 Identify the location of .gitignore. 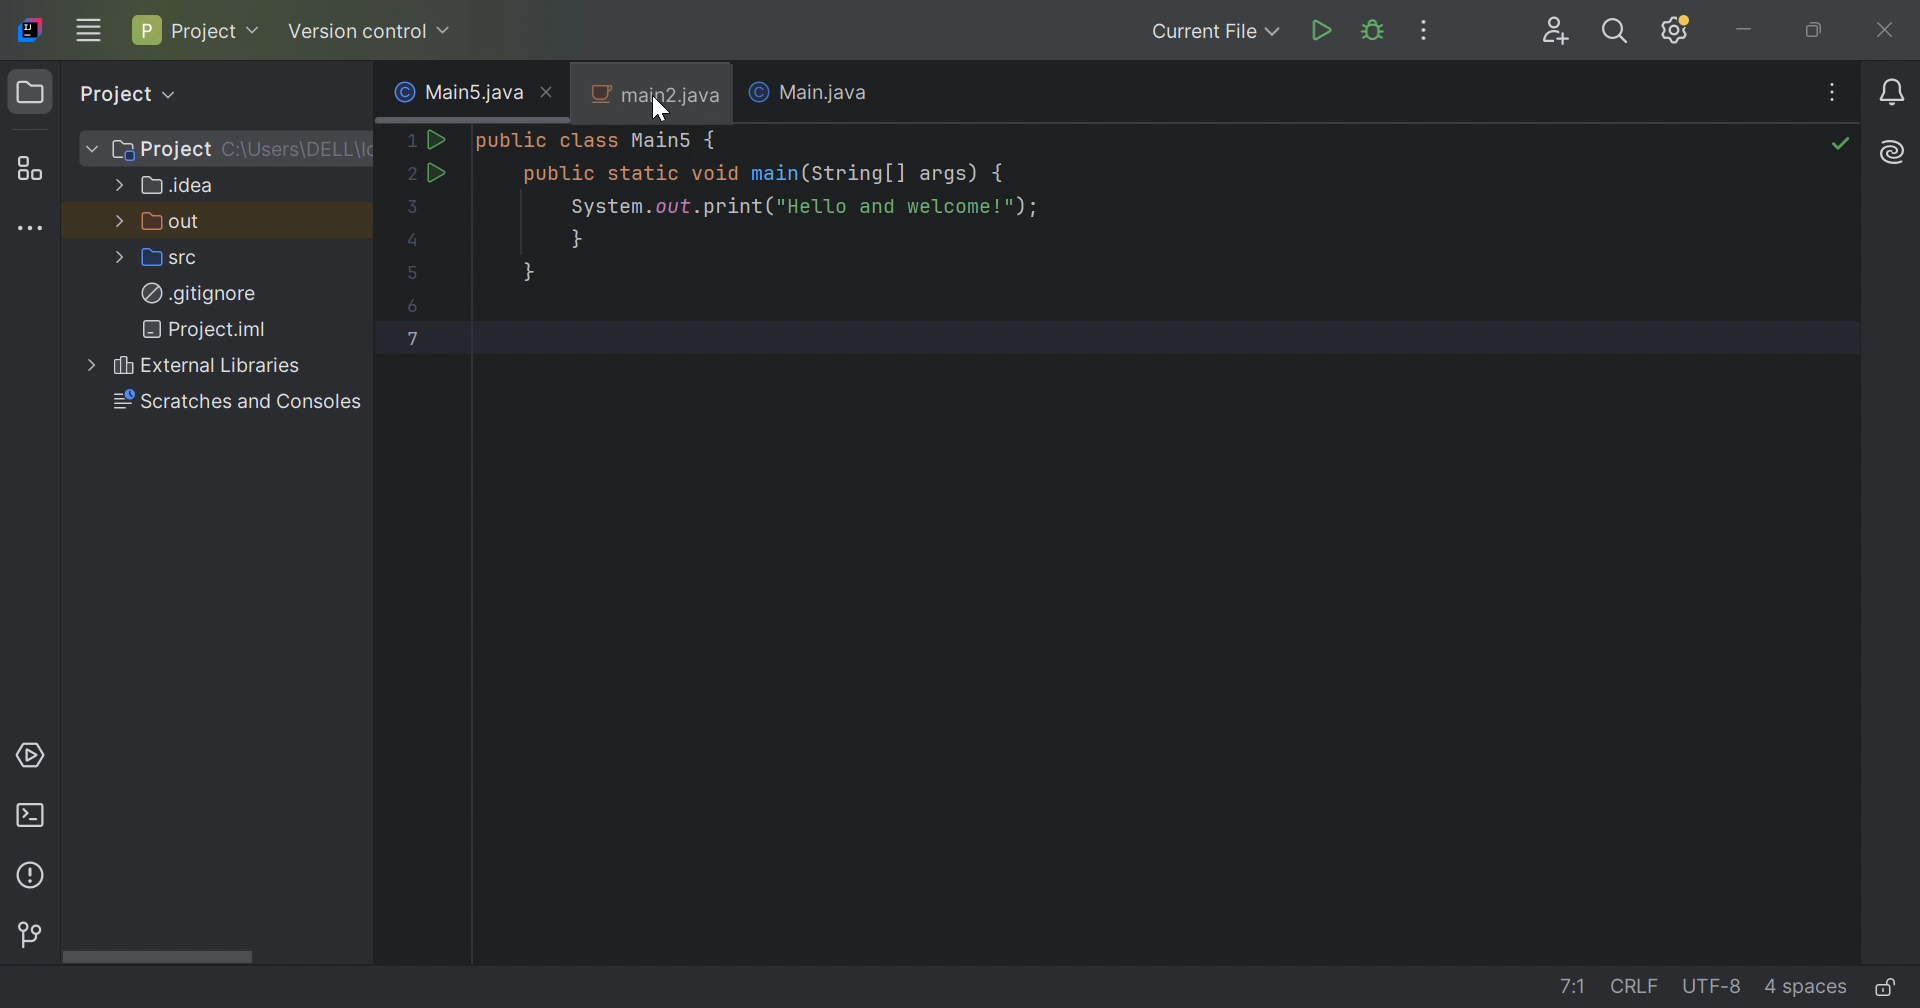
(198, 293).